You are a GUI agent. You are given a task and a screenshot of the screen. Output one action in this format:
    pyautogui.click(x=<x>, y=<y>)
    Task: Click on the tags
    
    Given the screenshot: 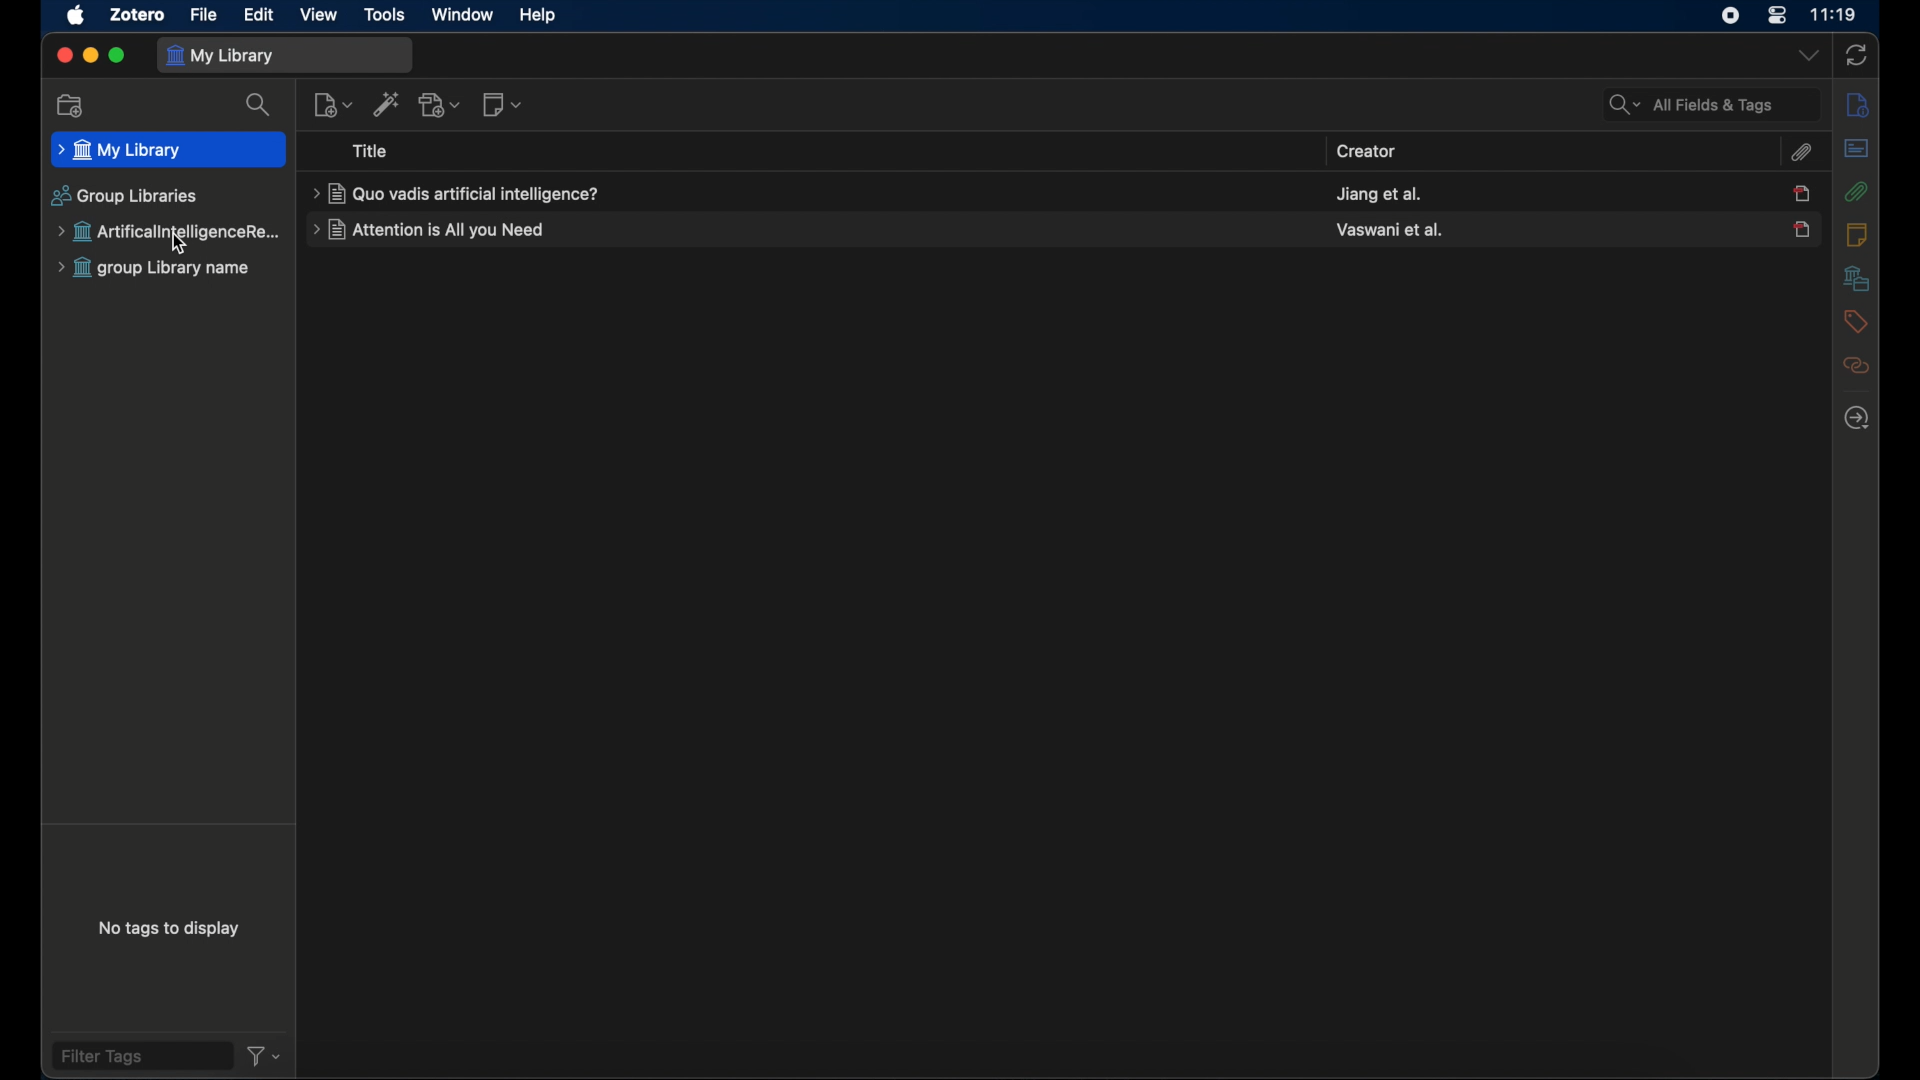 What is the action you would take?
    pyautogui.click(x=1854, y=320)
    